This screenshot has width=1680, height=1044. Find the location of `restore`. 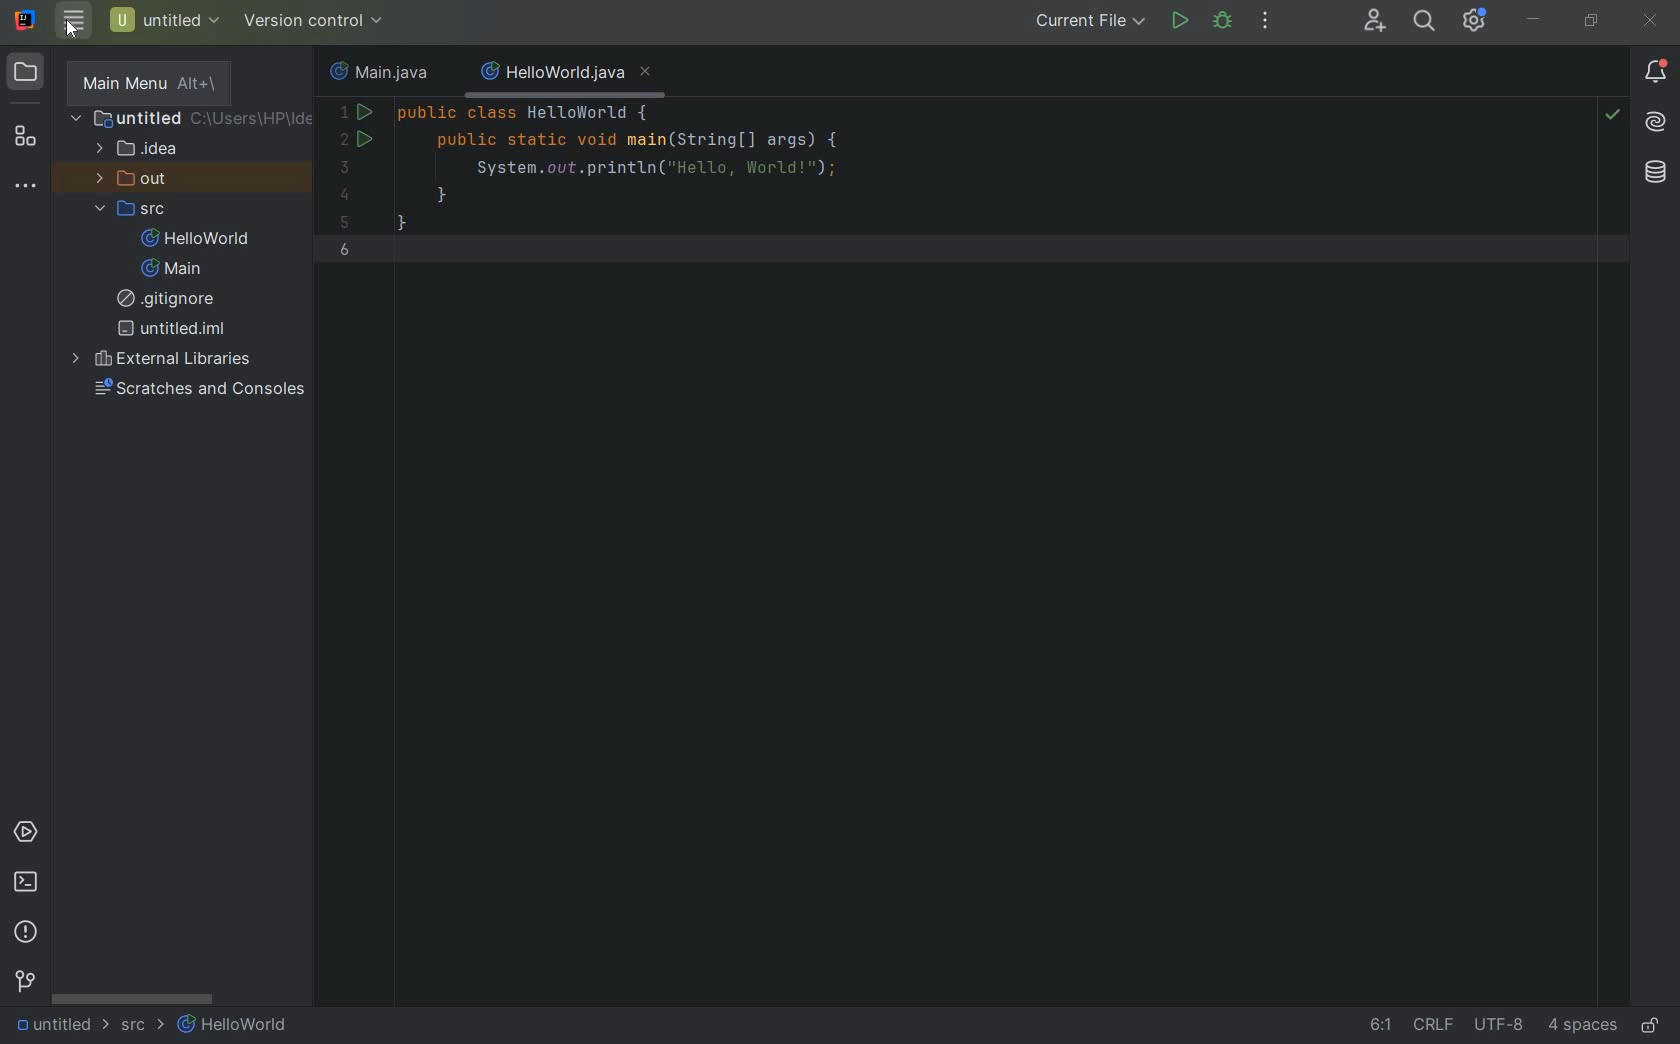

restore is located at coordinates (1593, 22).